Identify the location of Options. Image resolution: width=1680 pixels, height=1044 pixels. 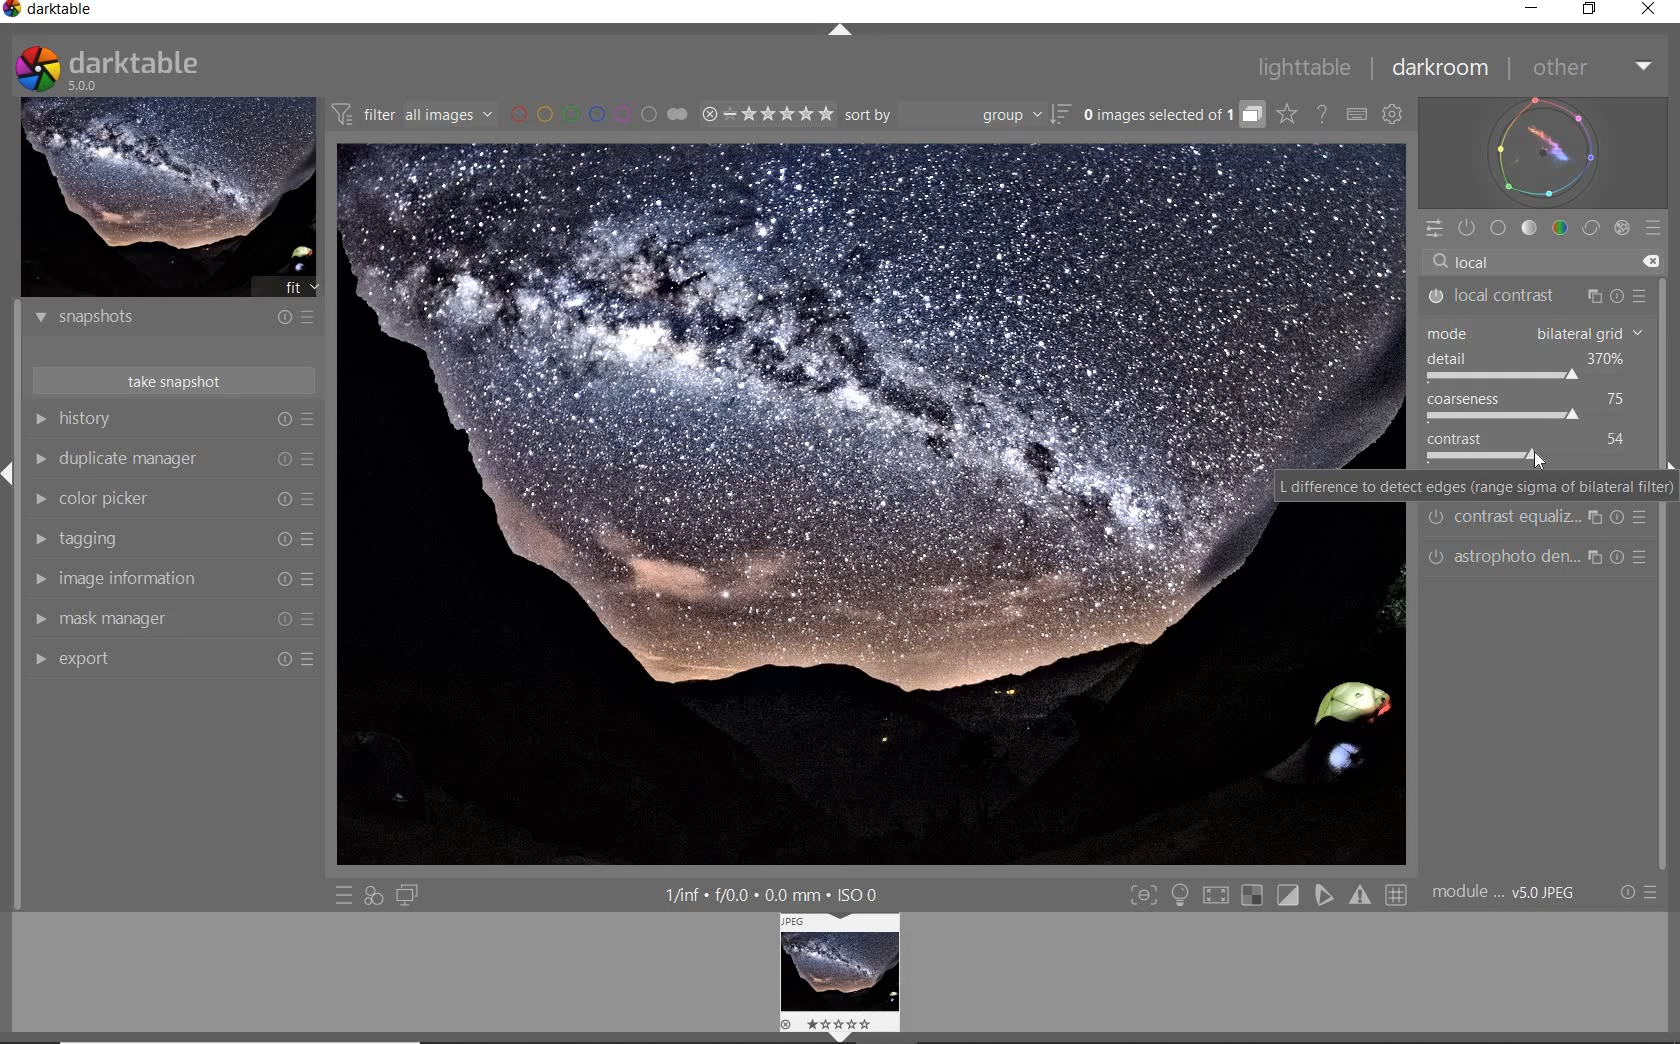
(1657, 891).